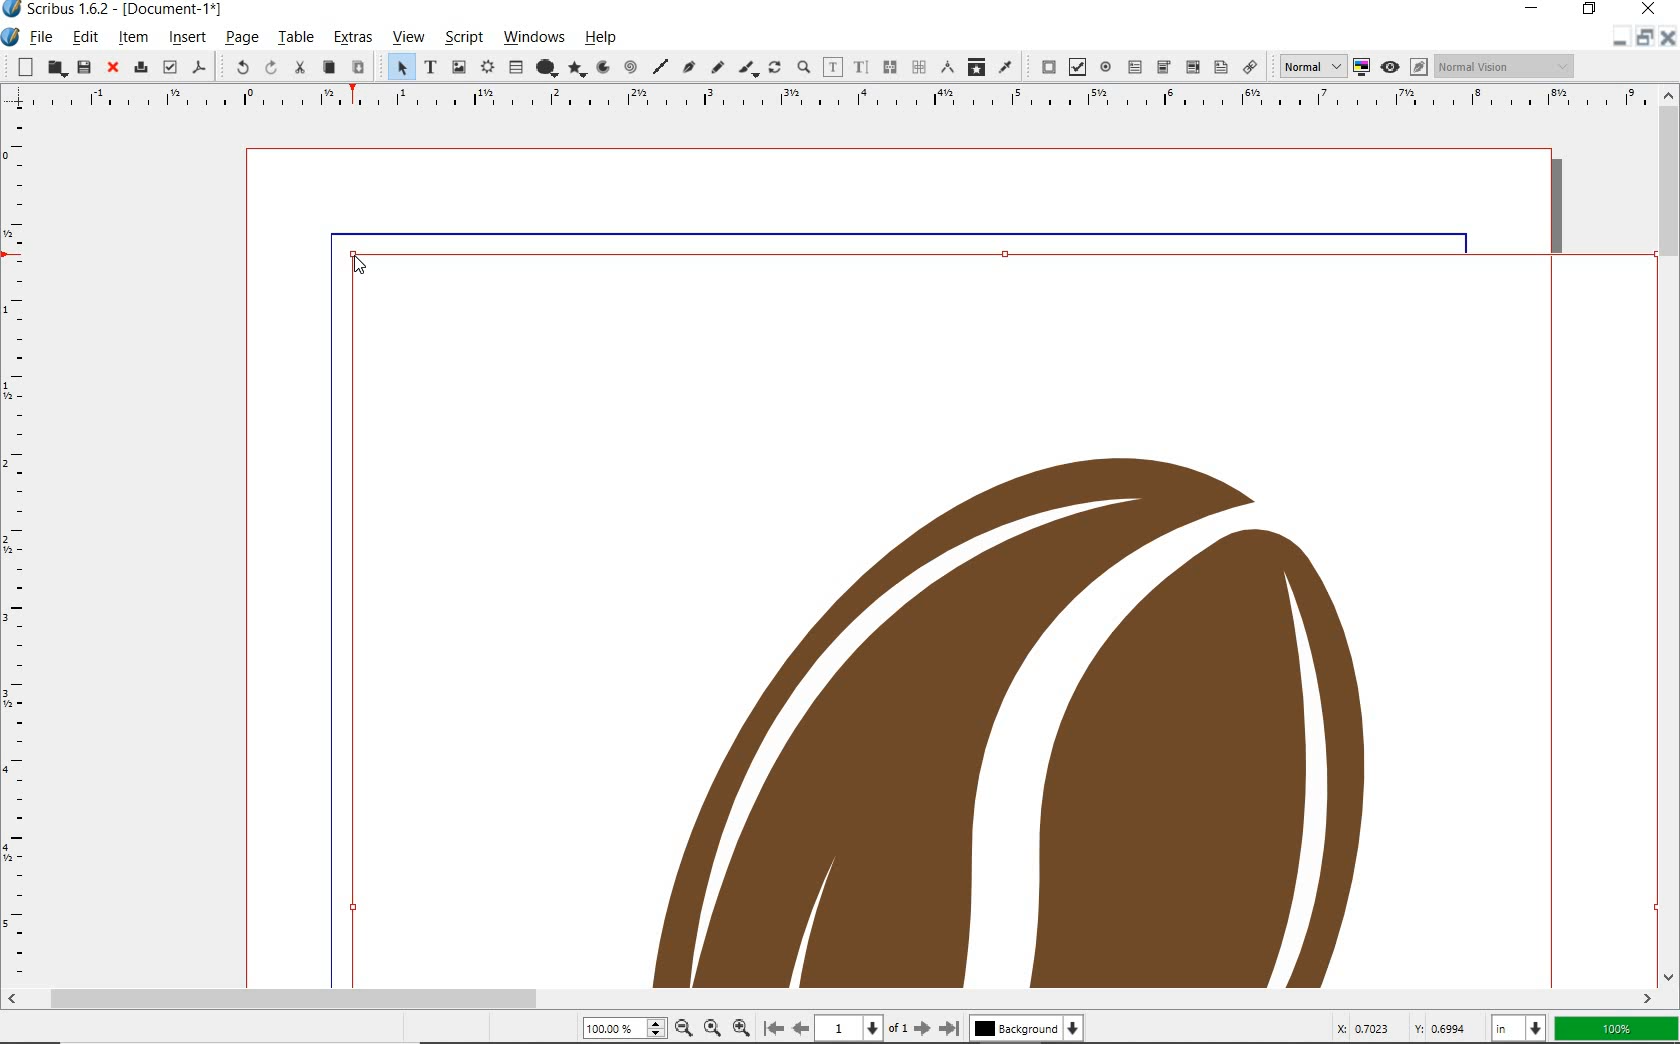 This screenshot has height=1044, width=1680. I want to click on new, so click(23, 67).